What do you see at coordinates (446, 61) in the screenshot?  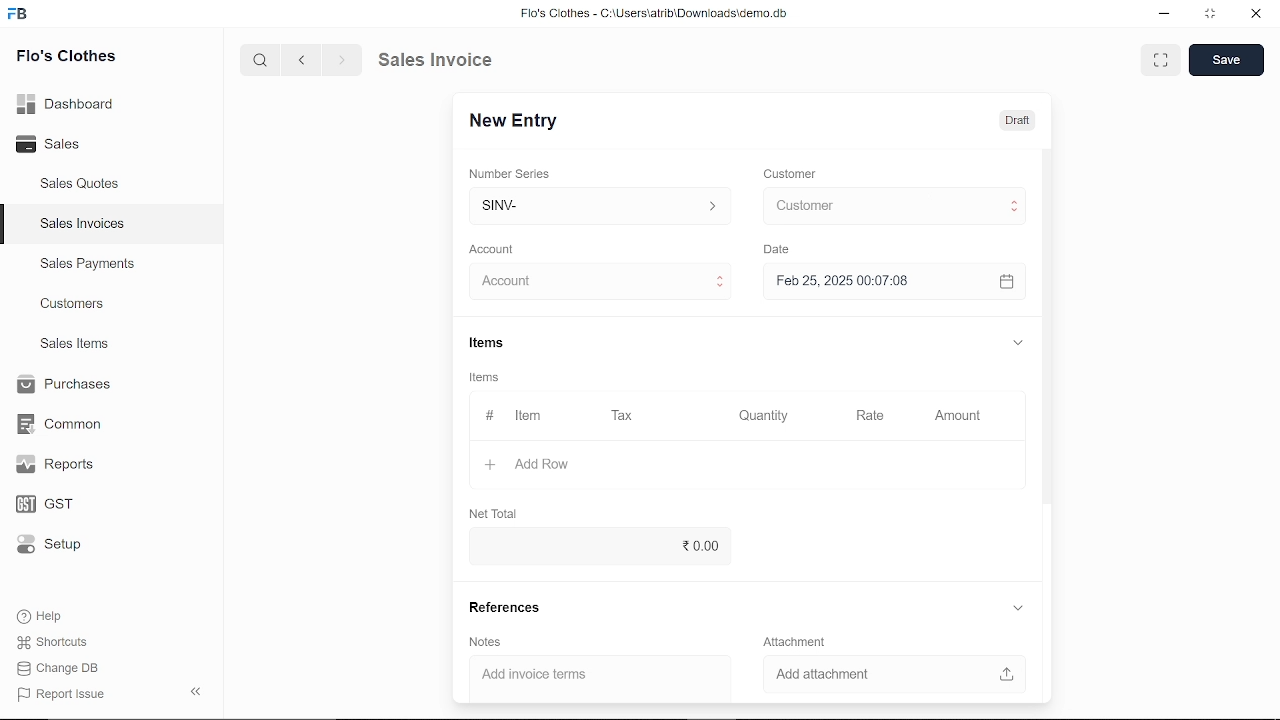 I see ` Sales Invoice` at bounding box center [446, 61].